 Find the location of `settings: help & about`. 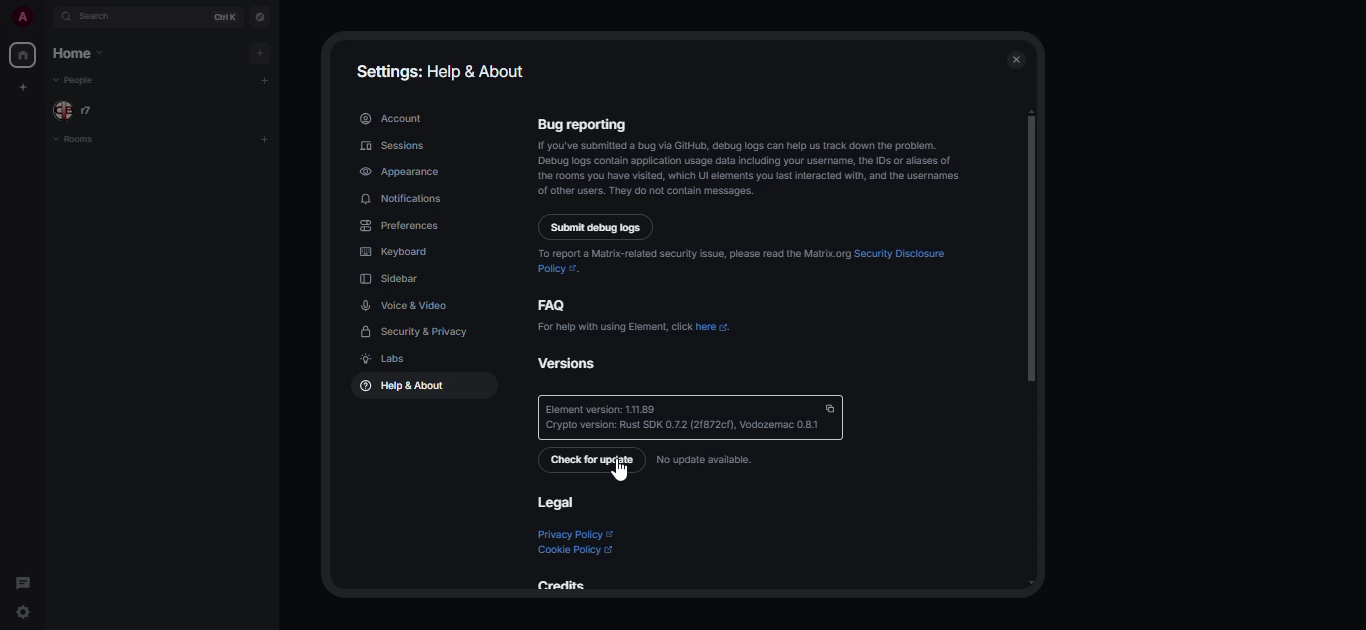

settings: help & about is located at coordinates (448, 72).